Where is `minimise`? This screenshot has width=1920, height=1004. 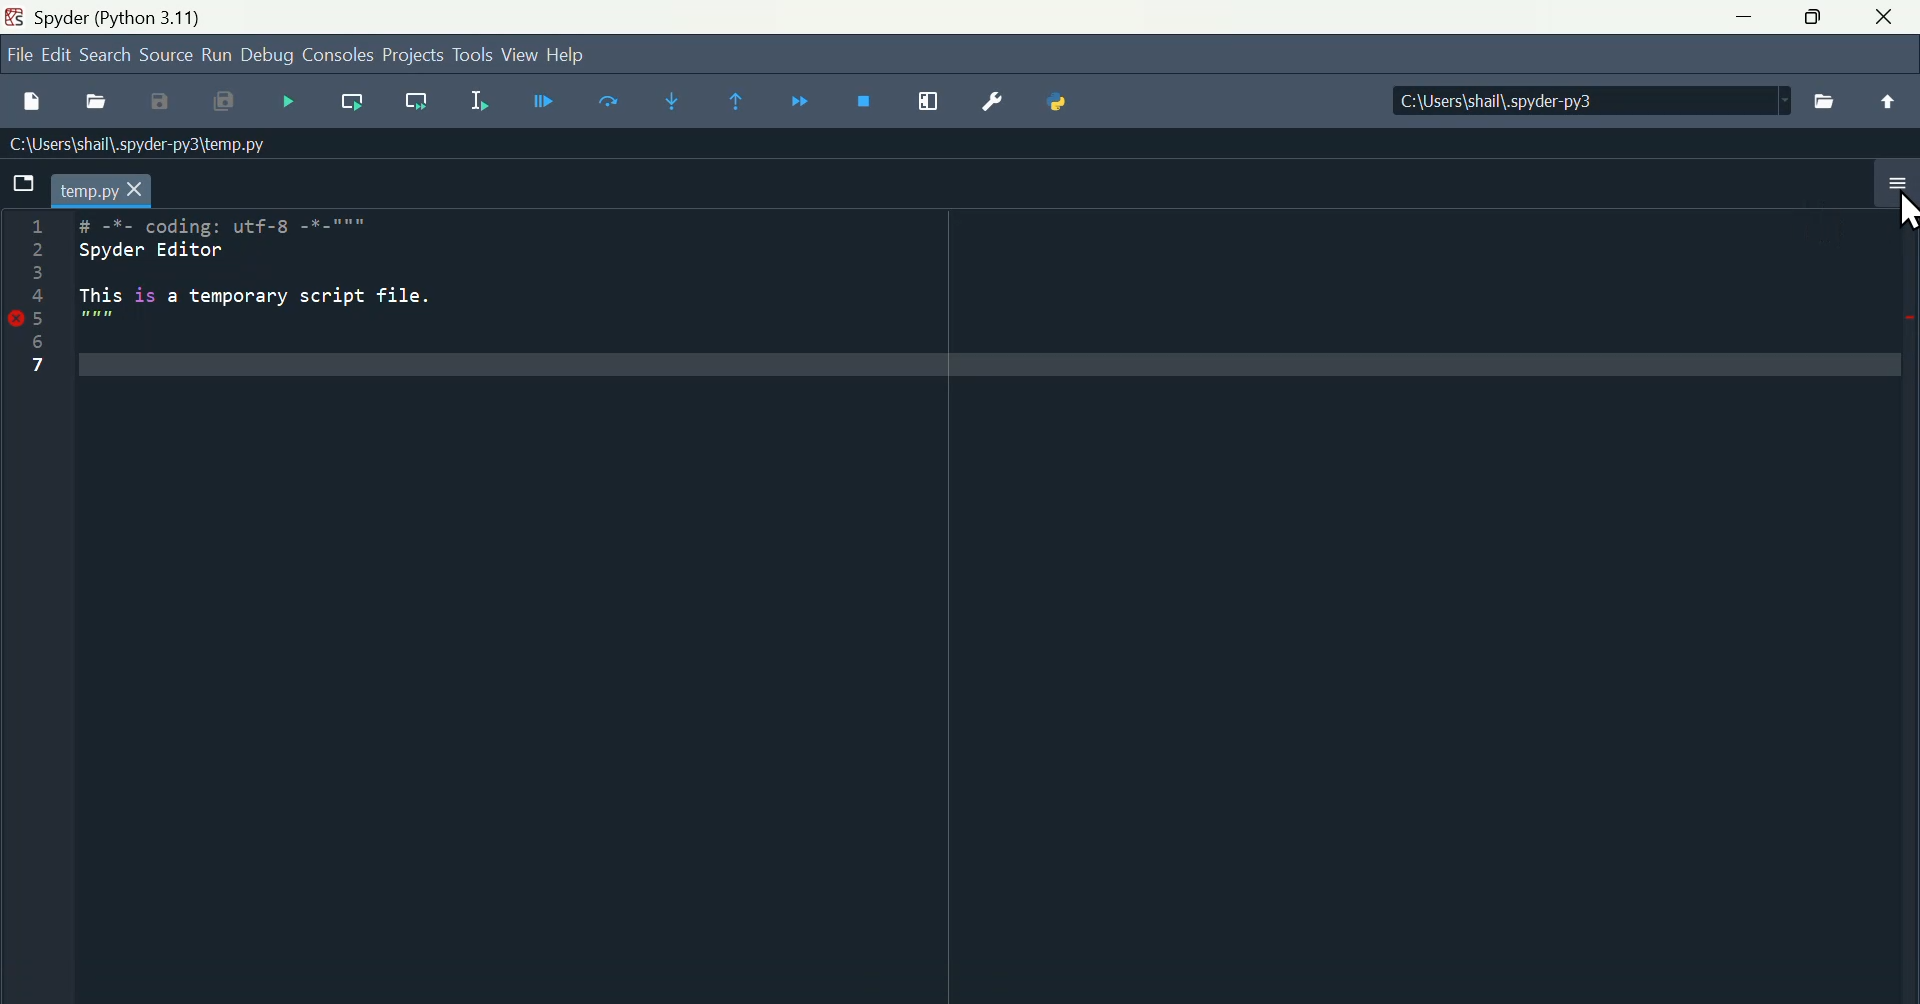
minimise is located at coordinates (1747, 16).